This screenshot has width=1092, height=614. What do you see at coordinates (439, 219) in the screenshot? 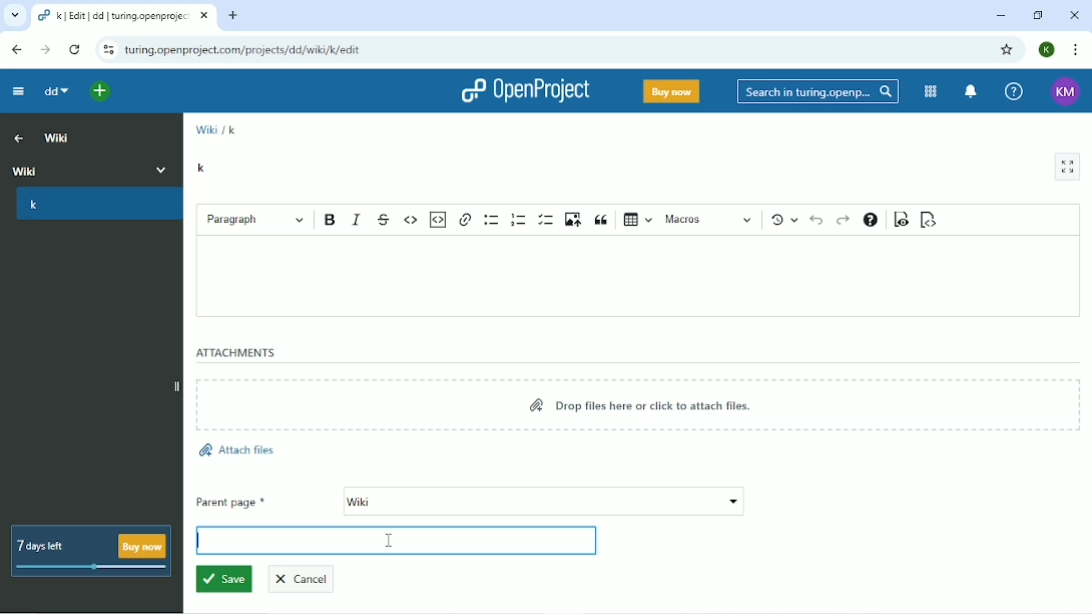
I see `Insert code snippet` at bounding box center [439, 219].